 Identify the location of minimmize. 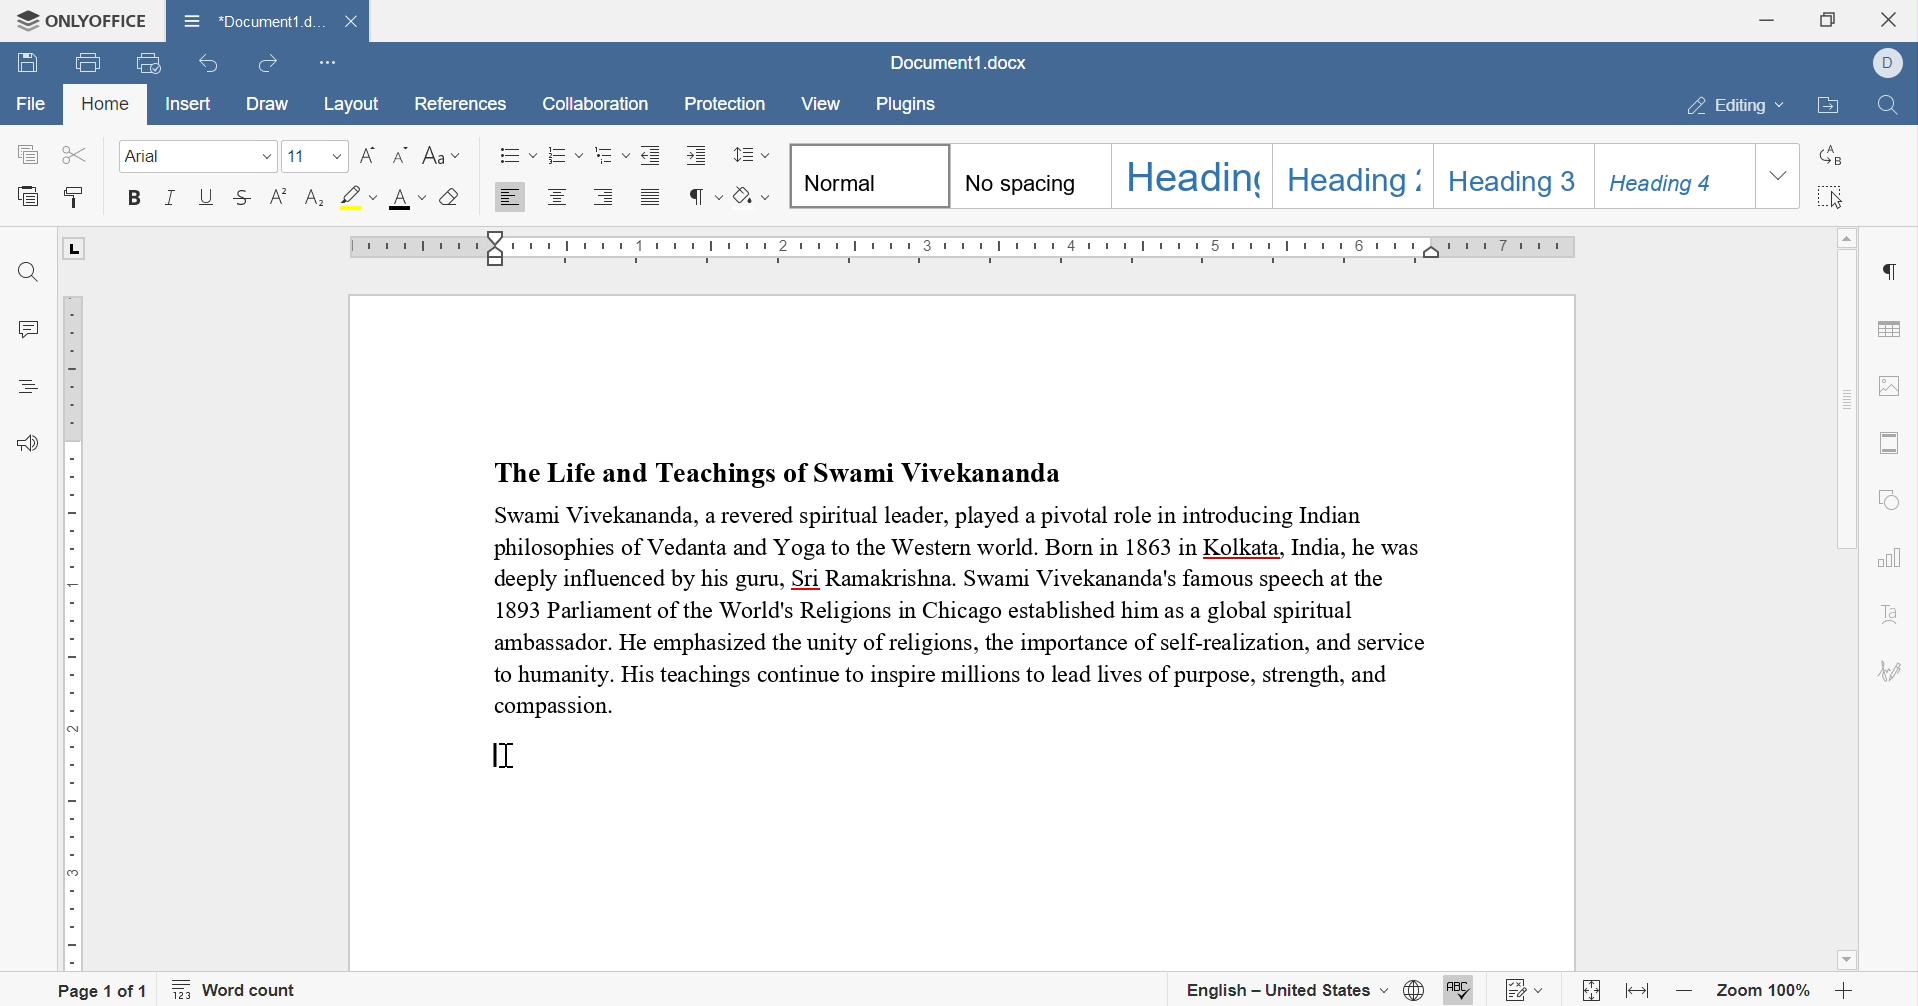
(1766, 18).